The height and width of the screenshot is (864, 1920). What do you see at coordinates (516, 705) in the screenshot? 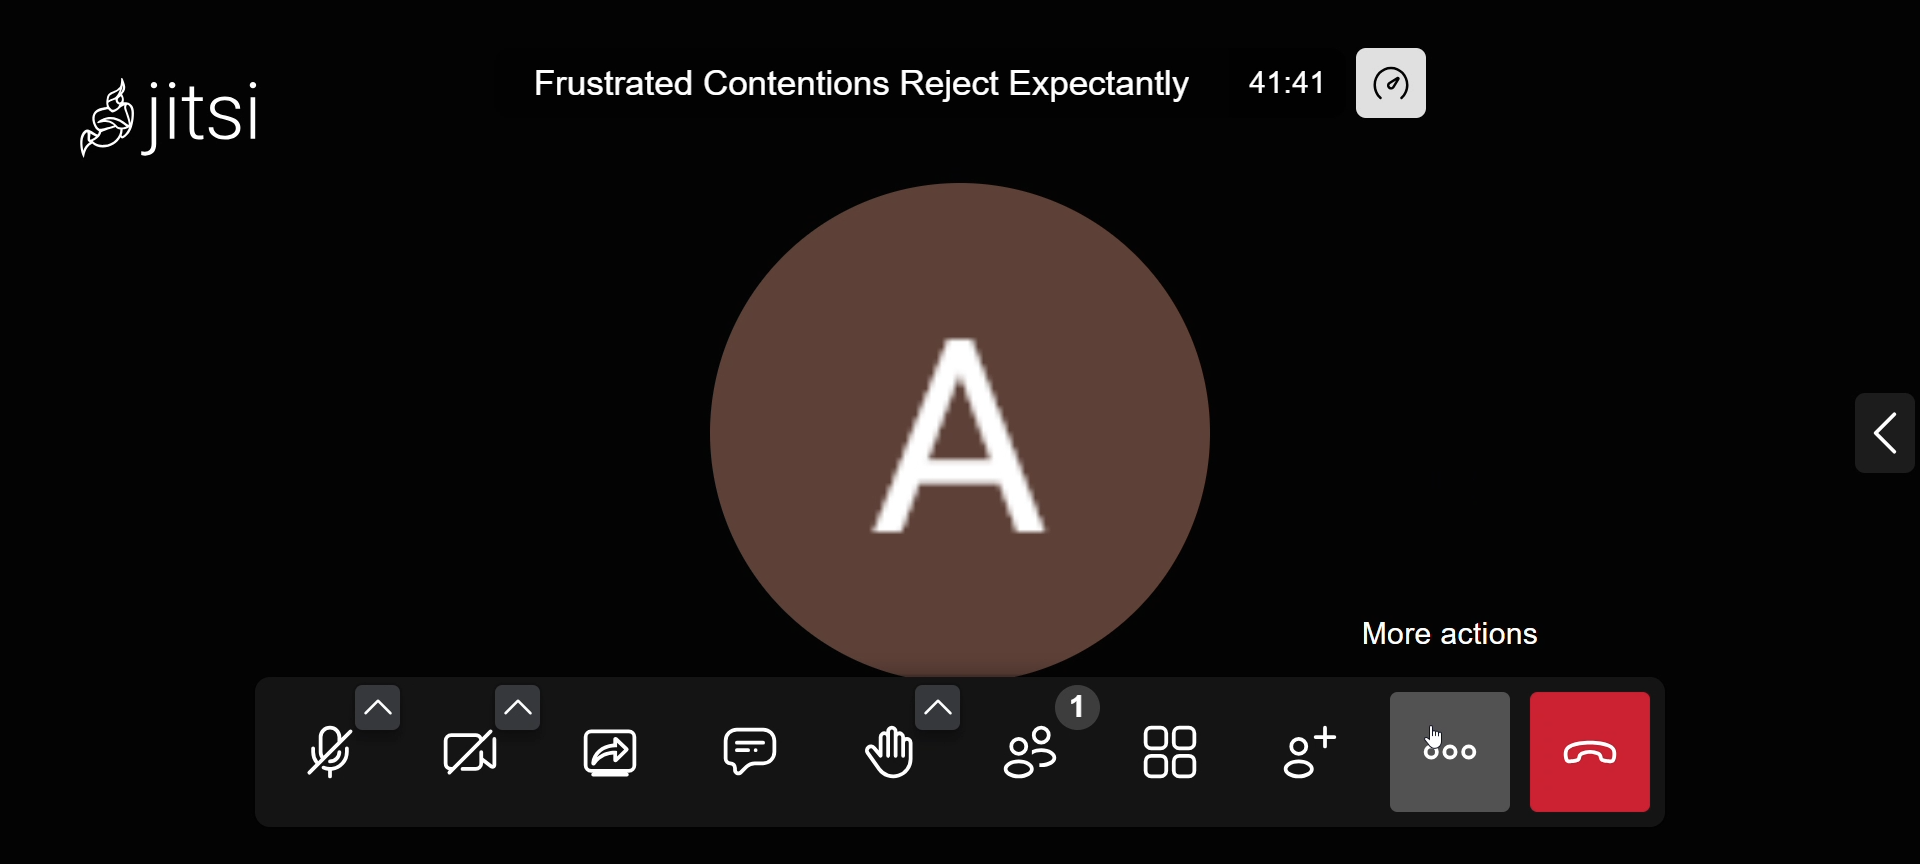
I see `video settings` at bounding box center [516, 705].